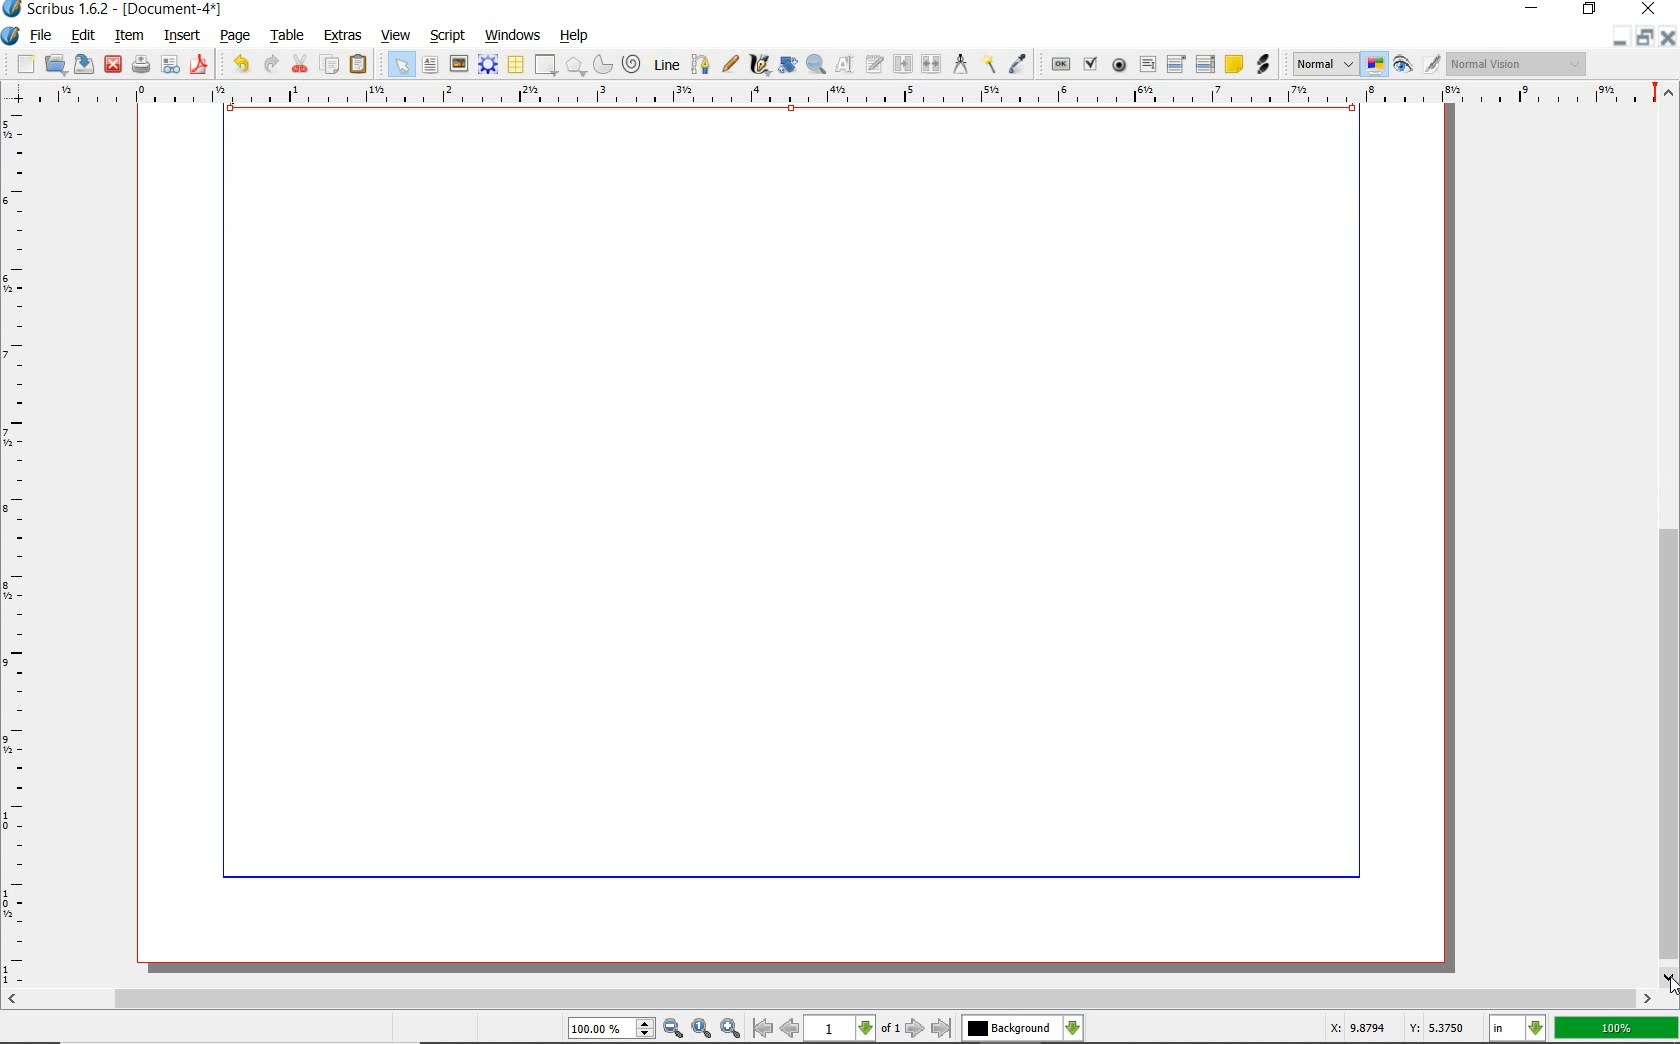  Describe the element at coordinates (702, 62) in the screenshot. I see `Bezier curve` at that location.